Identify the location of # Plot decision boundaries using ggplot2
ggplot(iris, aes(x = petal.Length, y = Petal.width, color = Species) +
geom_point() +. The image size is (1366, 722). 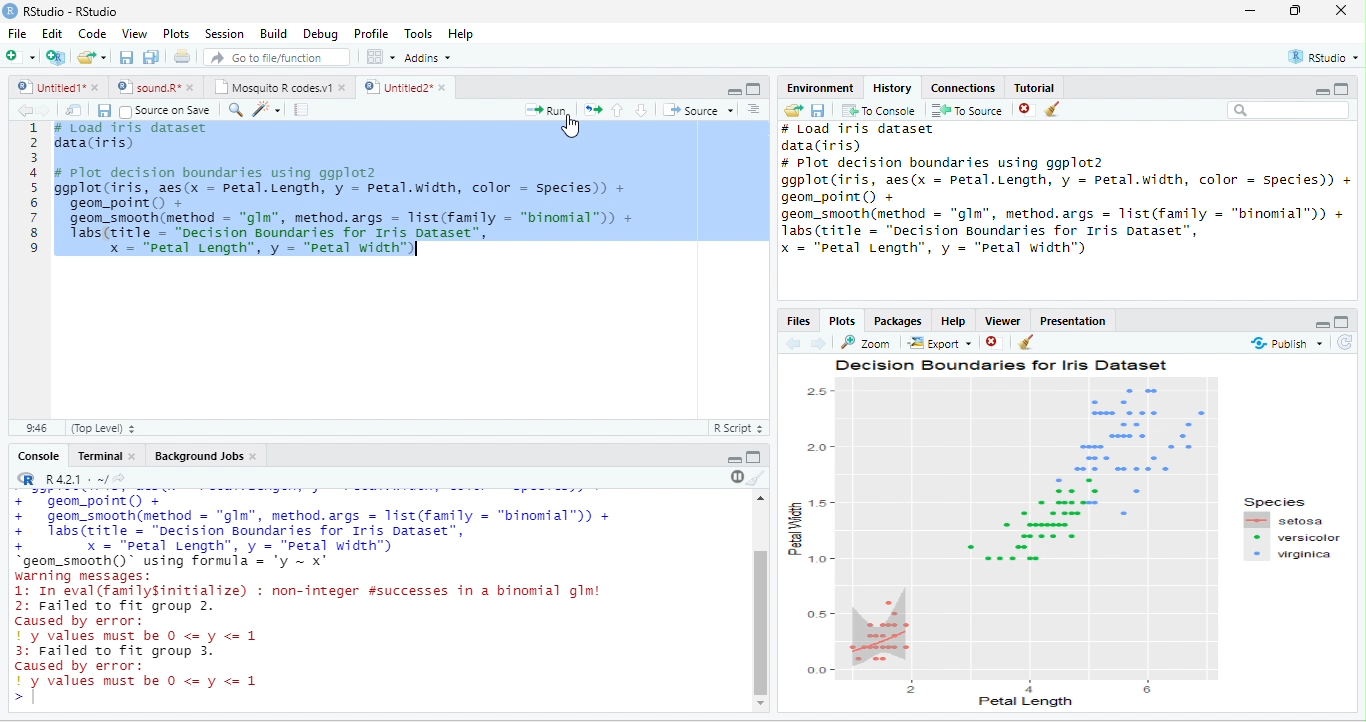
(345, 187).